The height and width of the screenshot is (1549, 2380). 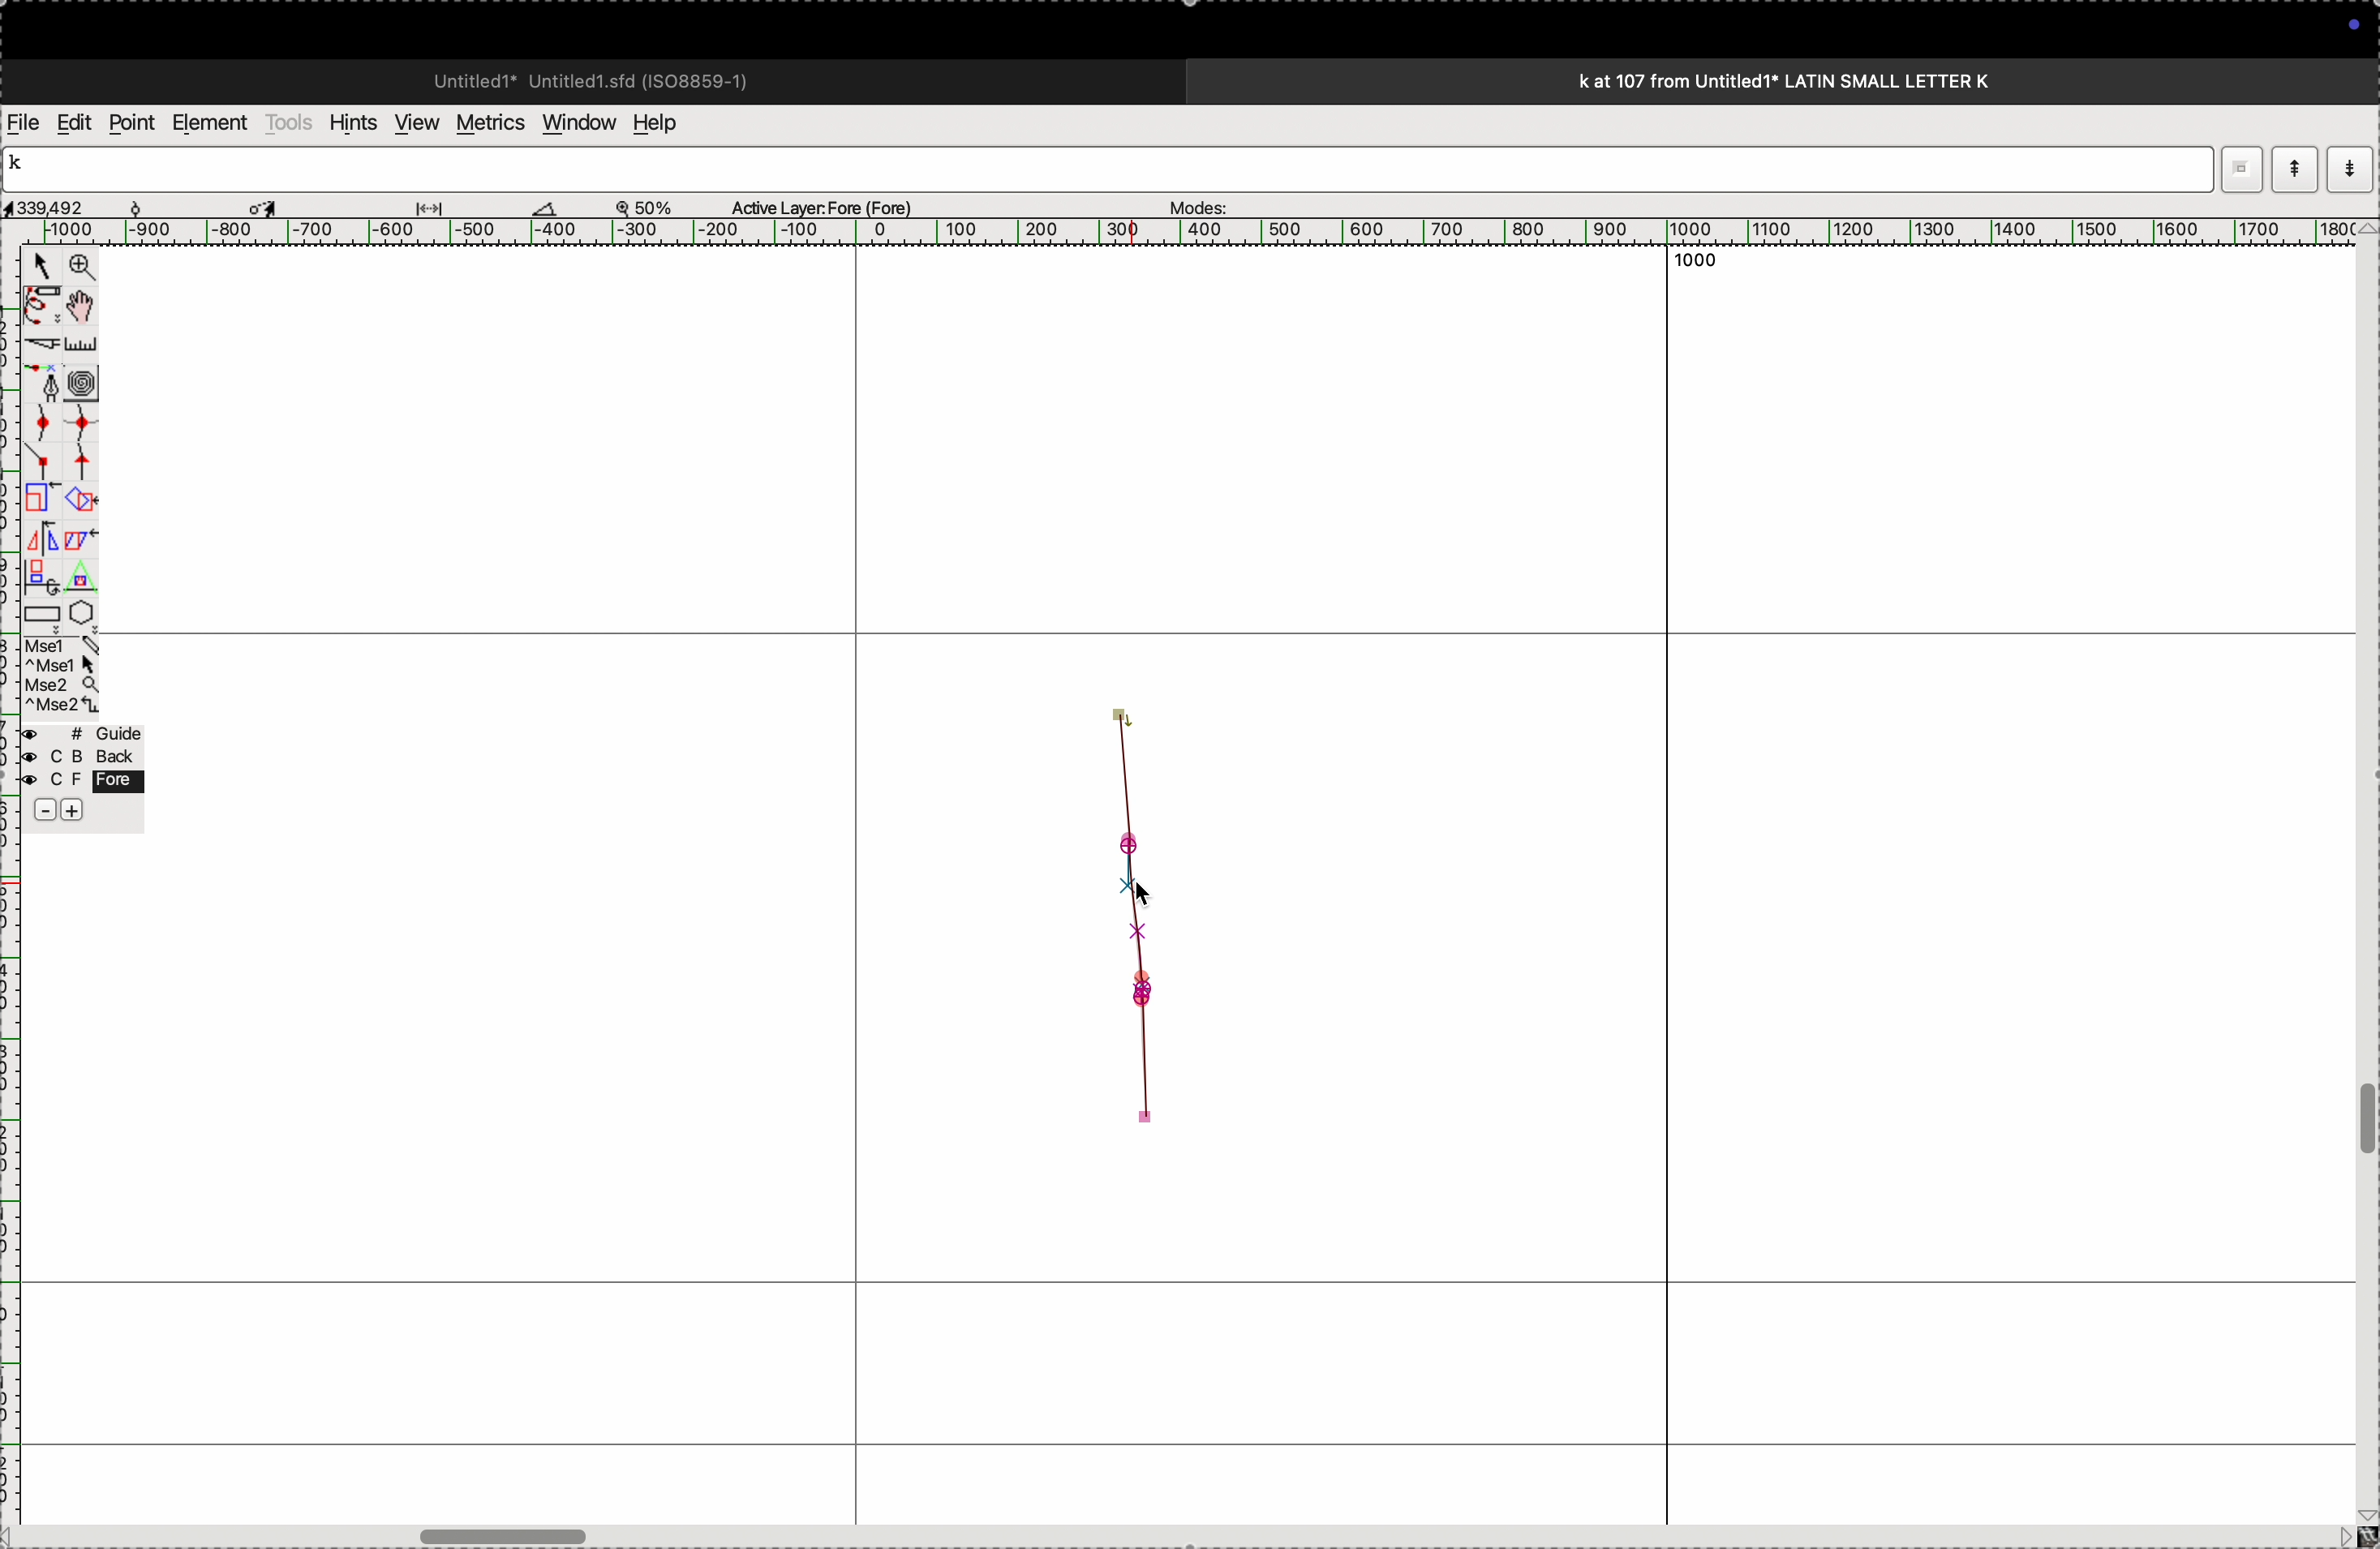 I want to click on window, so click(x=575, y=121).